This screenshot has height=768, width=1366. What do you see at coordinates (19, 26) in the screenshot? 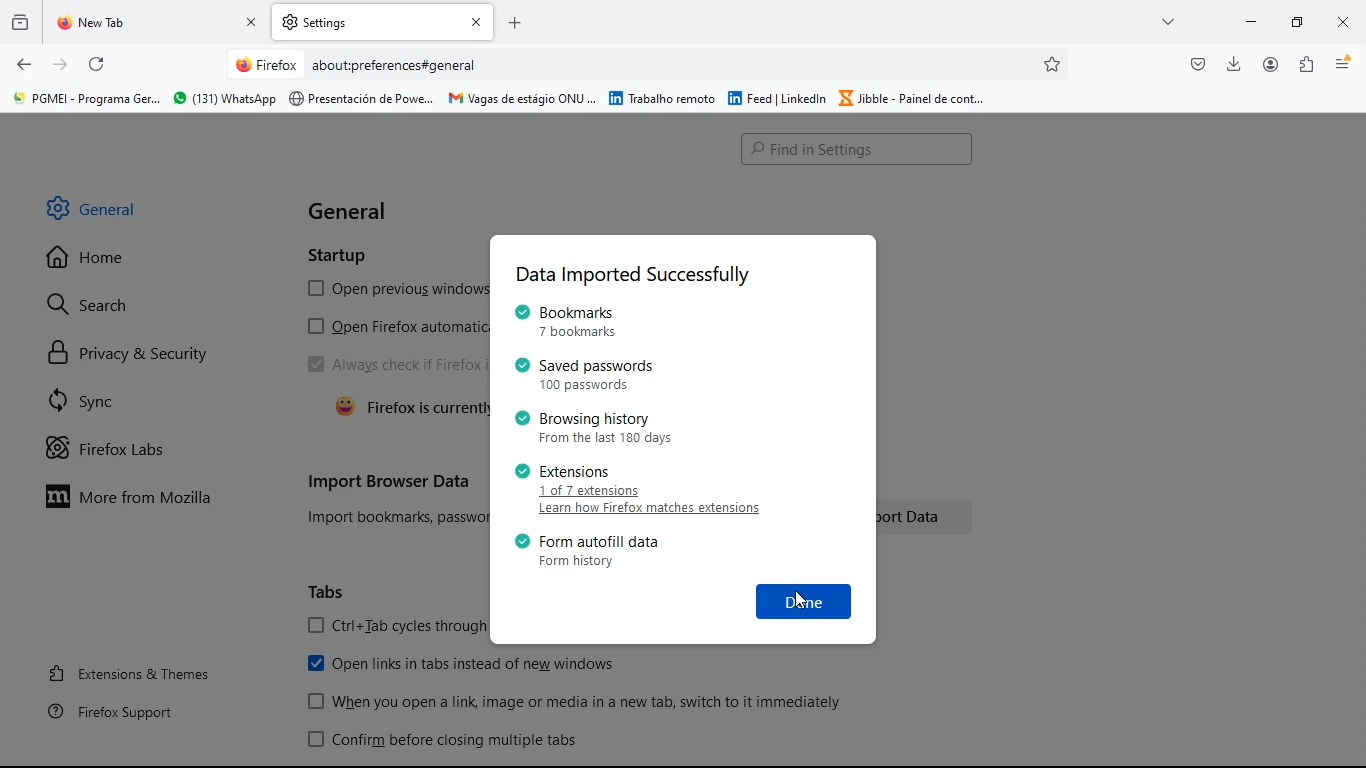
I see `history` at bounding box center [19, 26].